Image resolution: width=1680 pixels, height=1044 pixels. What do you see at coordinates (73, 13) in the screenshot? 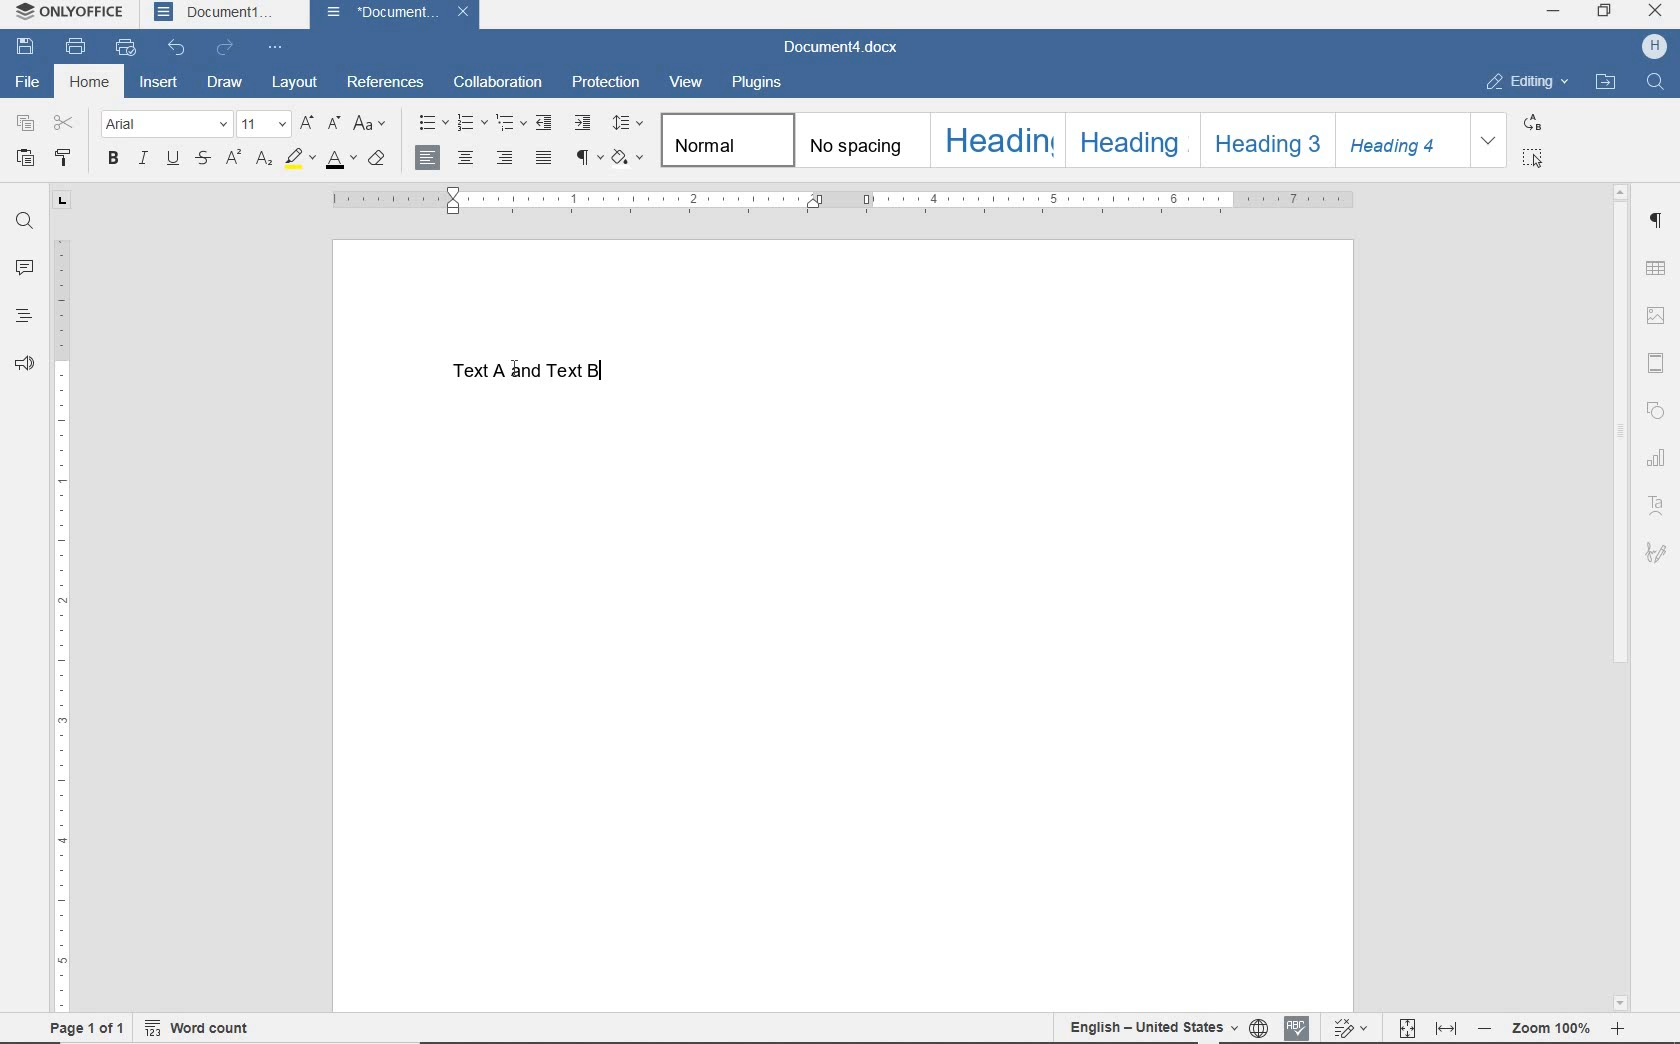
I see `SYSTEM NAME` at bounding box center [73, 13].